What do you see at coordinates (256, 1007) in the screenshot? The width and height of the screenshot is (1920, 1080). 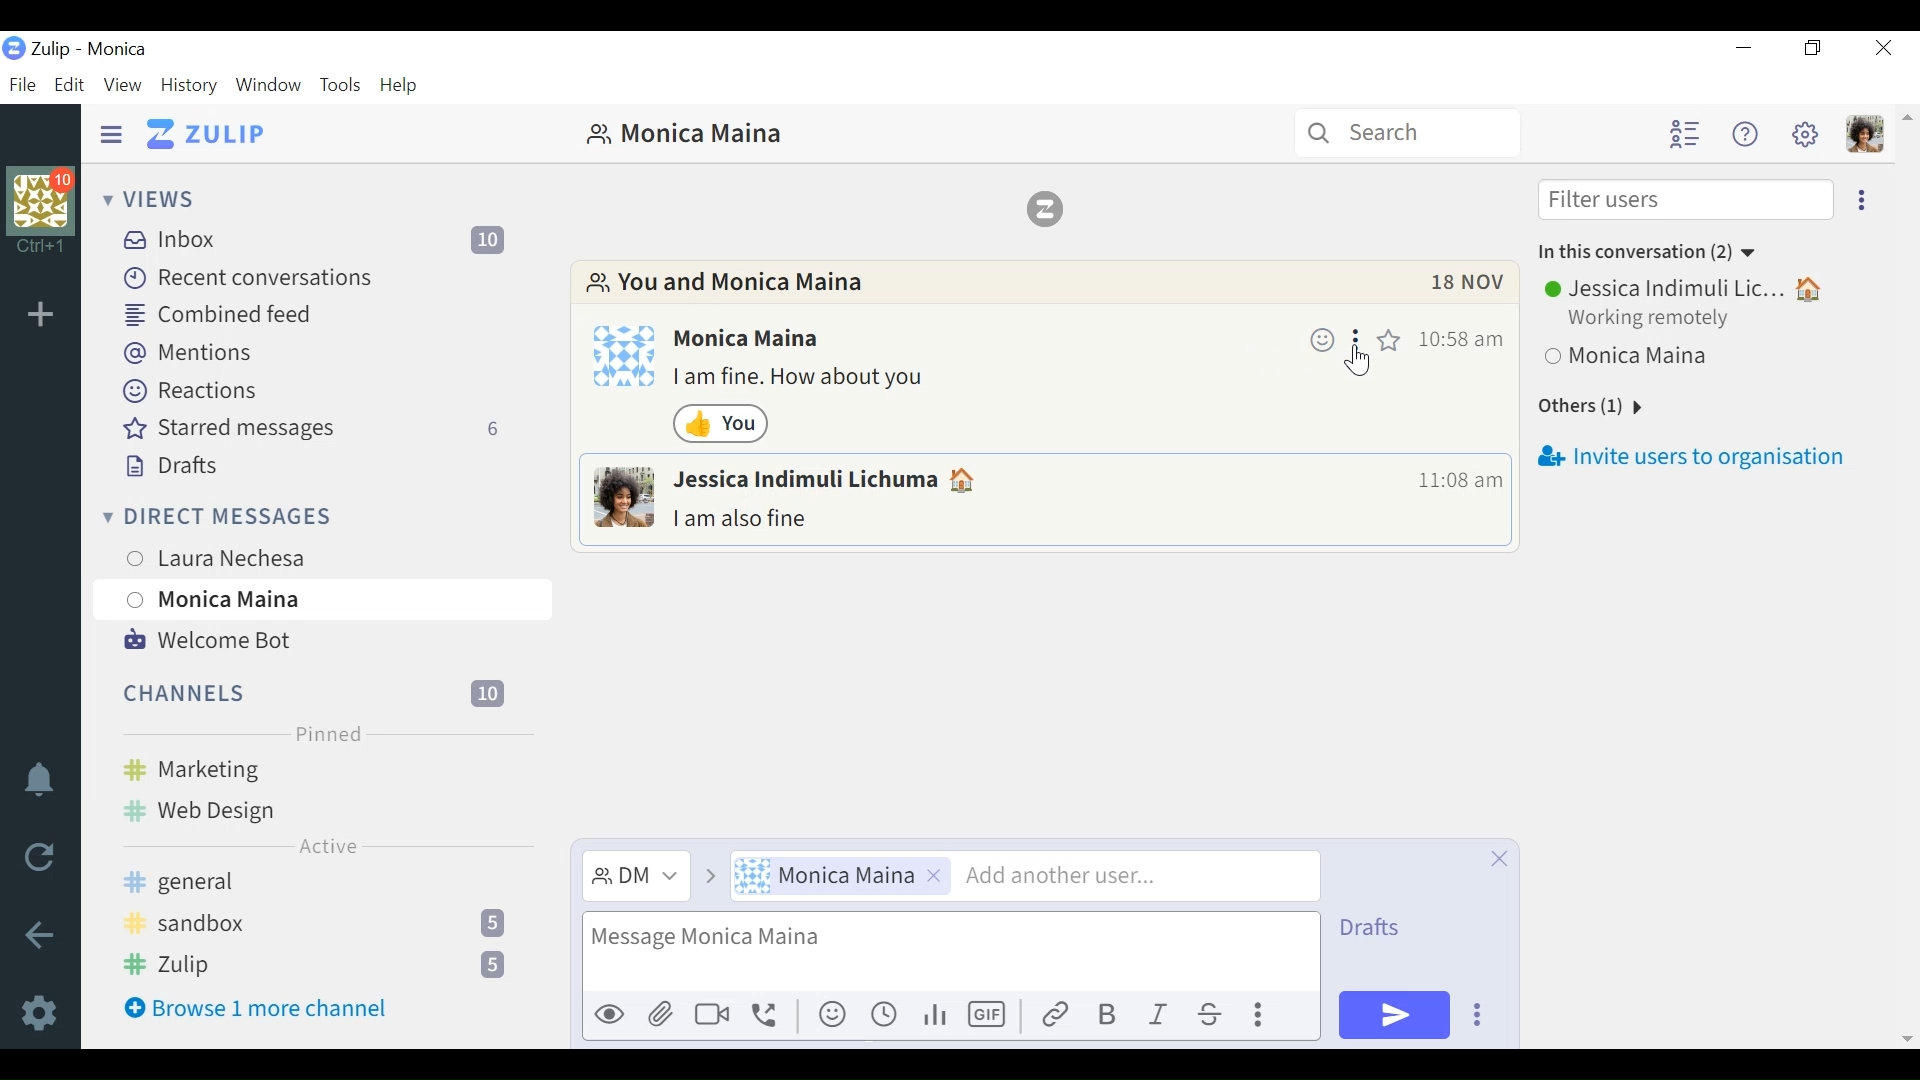 I see `Browse 1 more channel` at bounding box center [256, 1007].